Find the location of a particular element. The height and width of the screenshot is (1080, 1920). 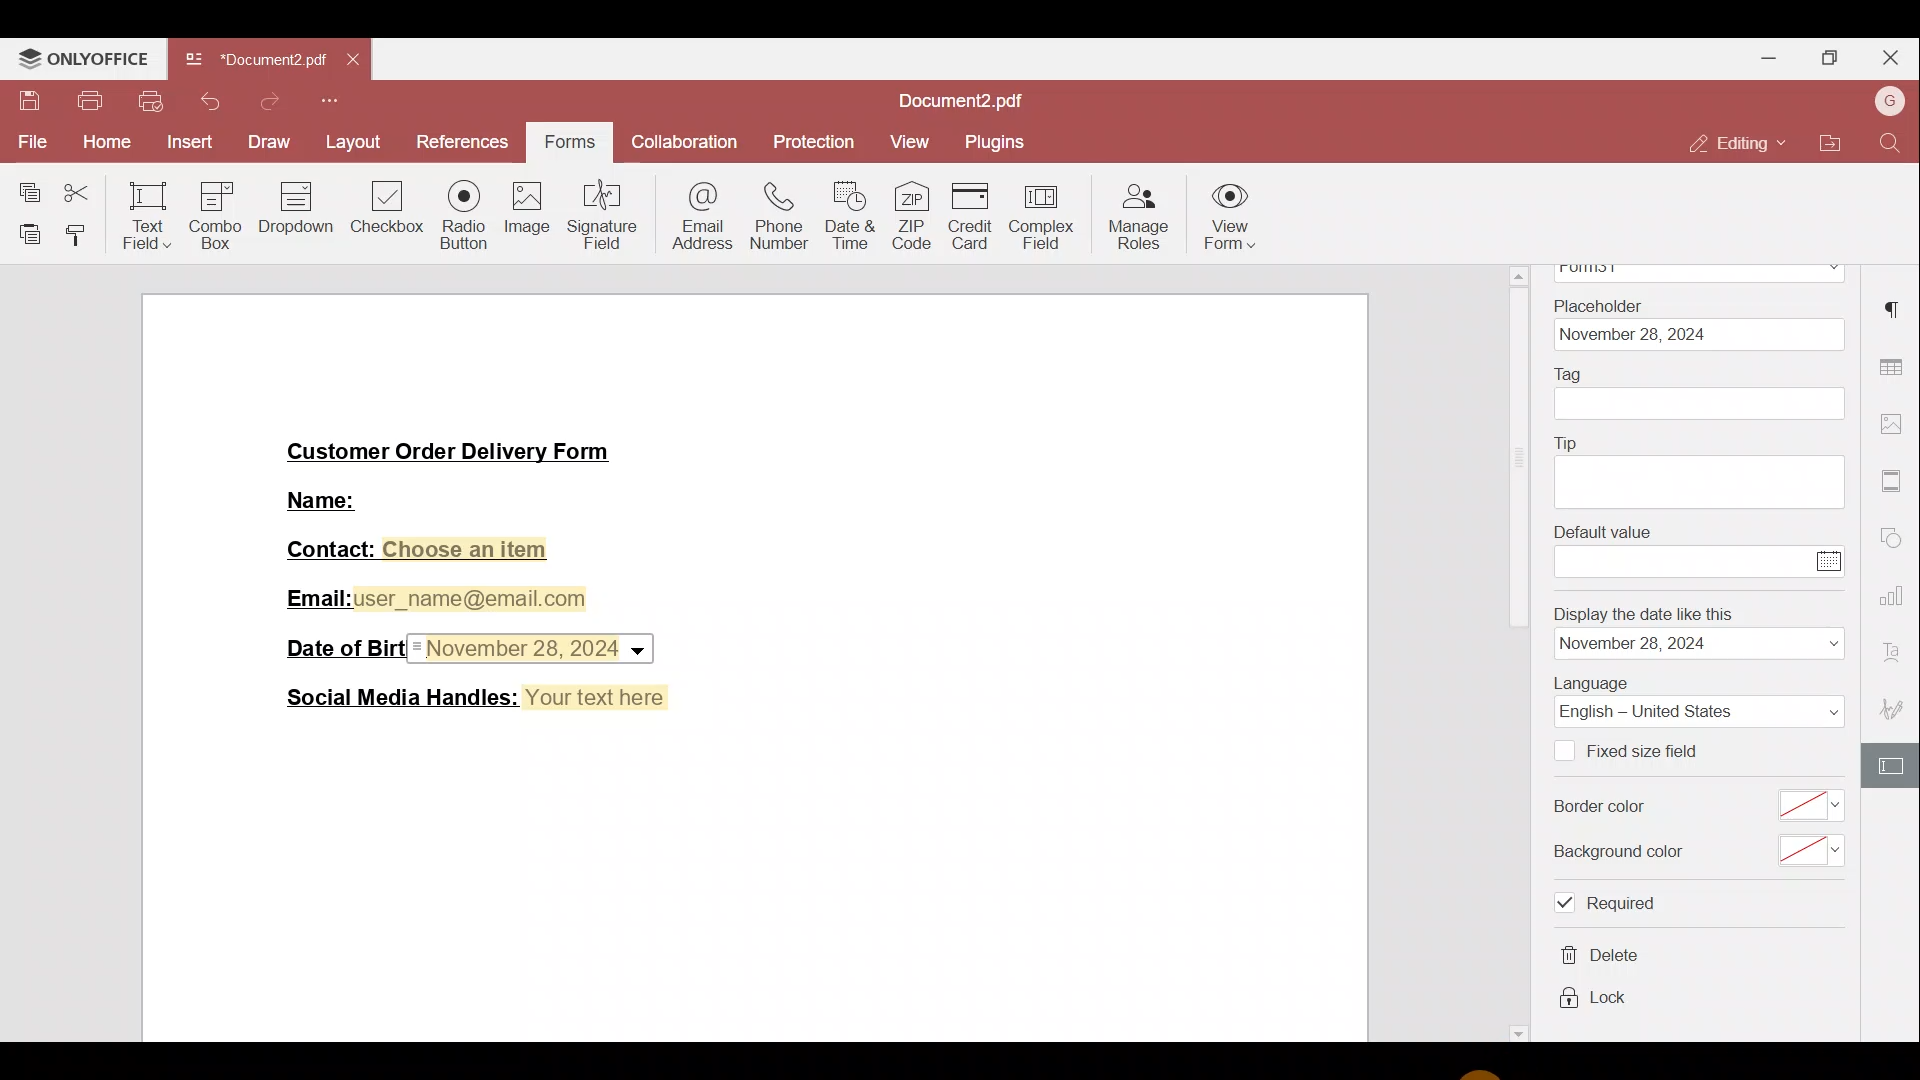

Draw is located at coordinates (267, 141).